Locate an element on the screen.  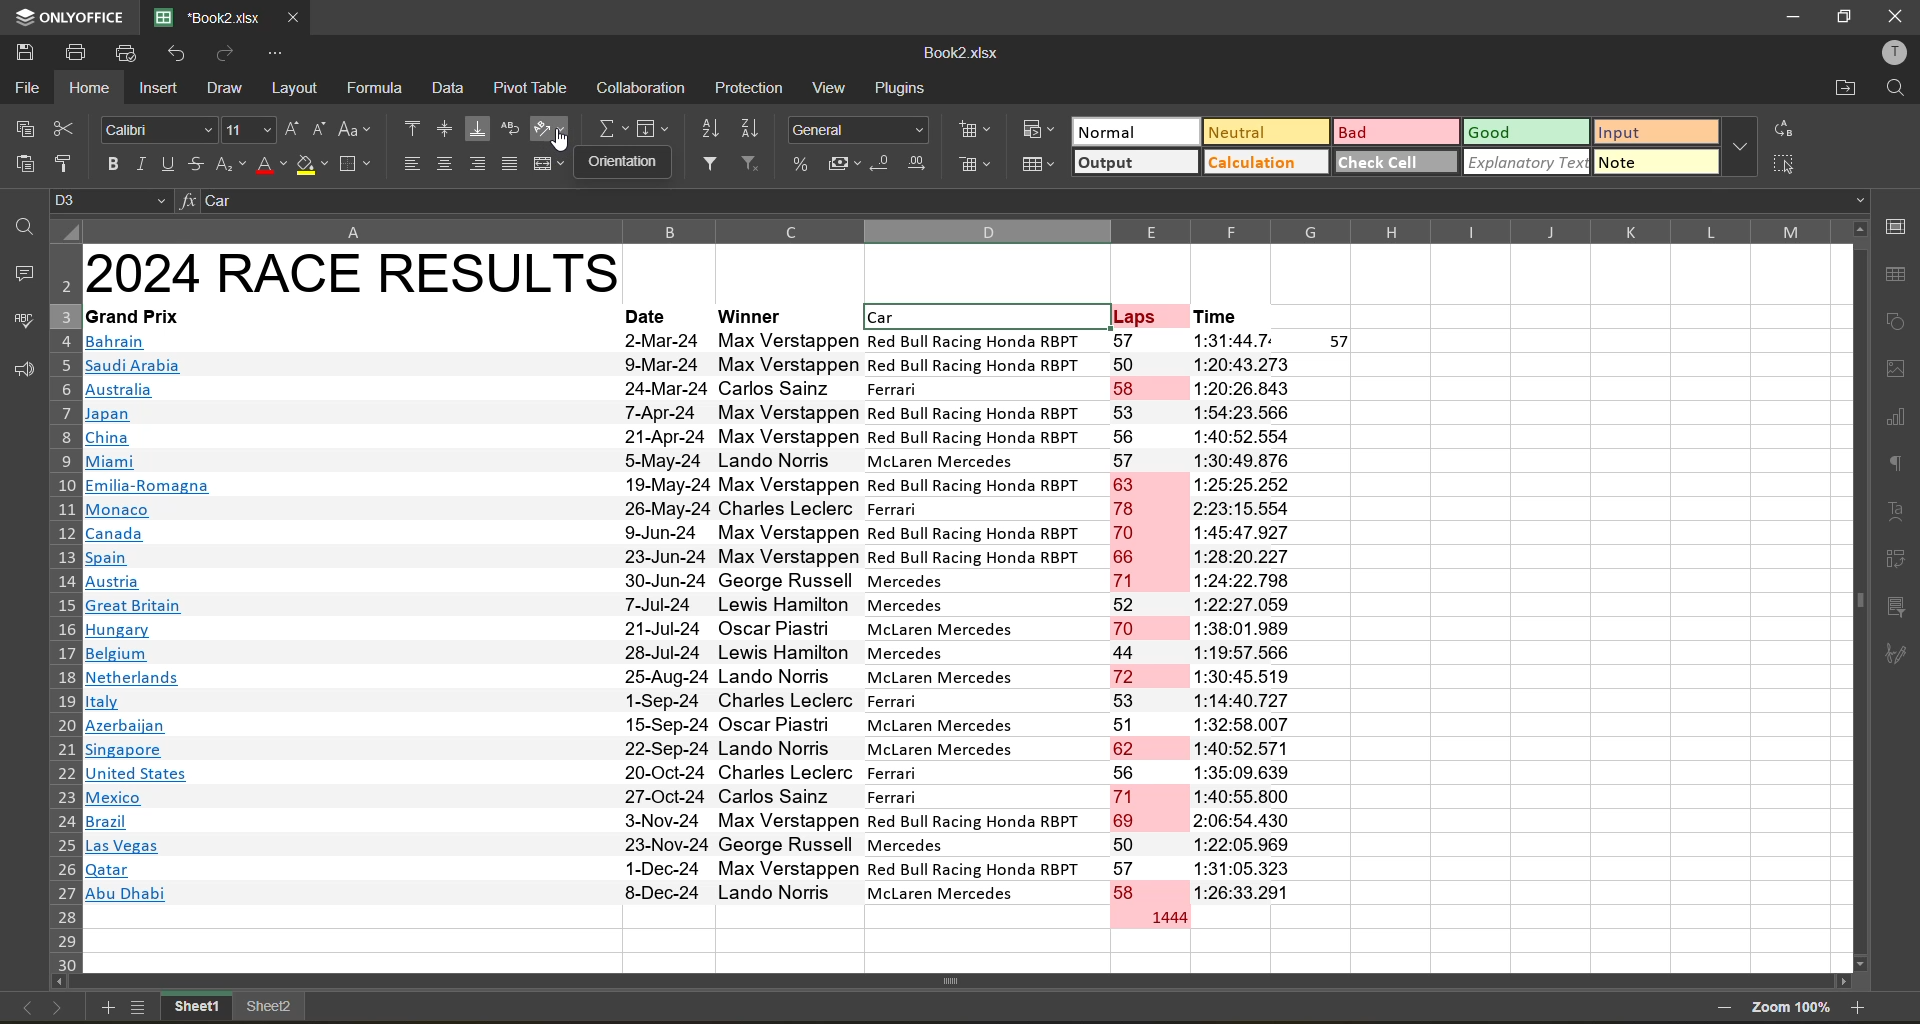
Laps number is located at coordinates (1152, 631).